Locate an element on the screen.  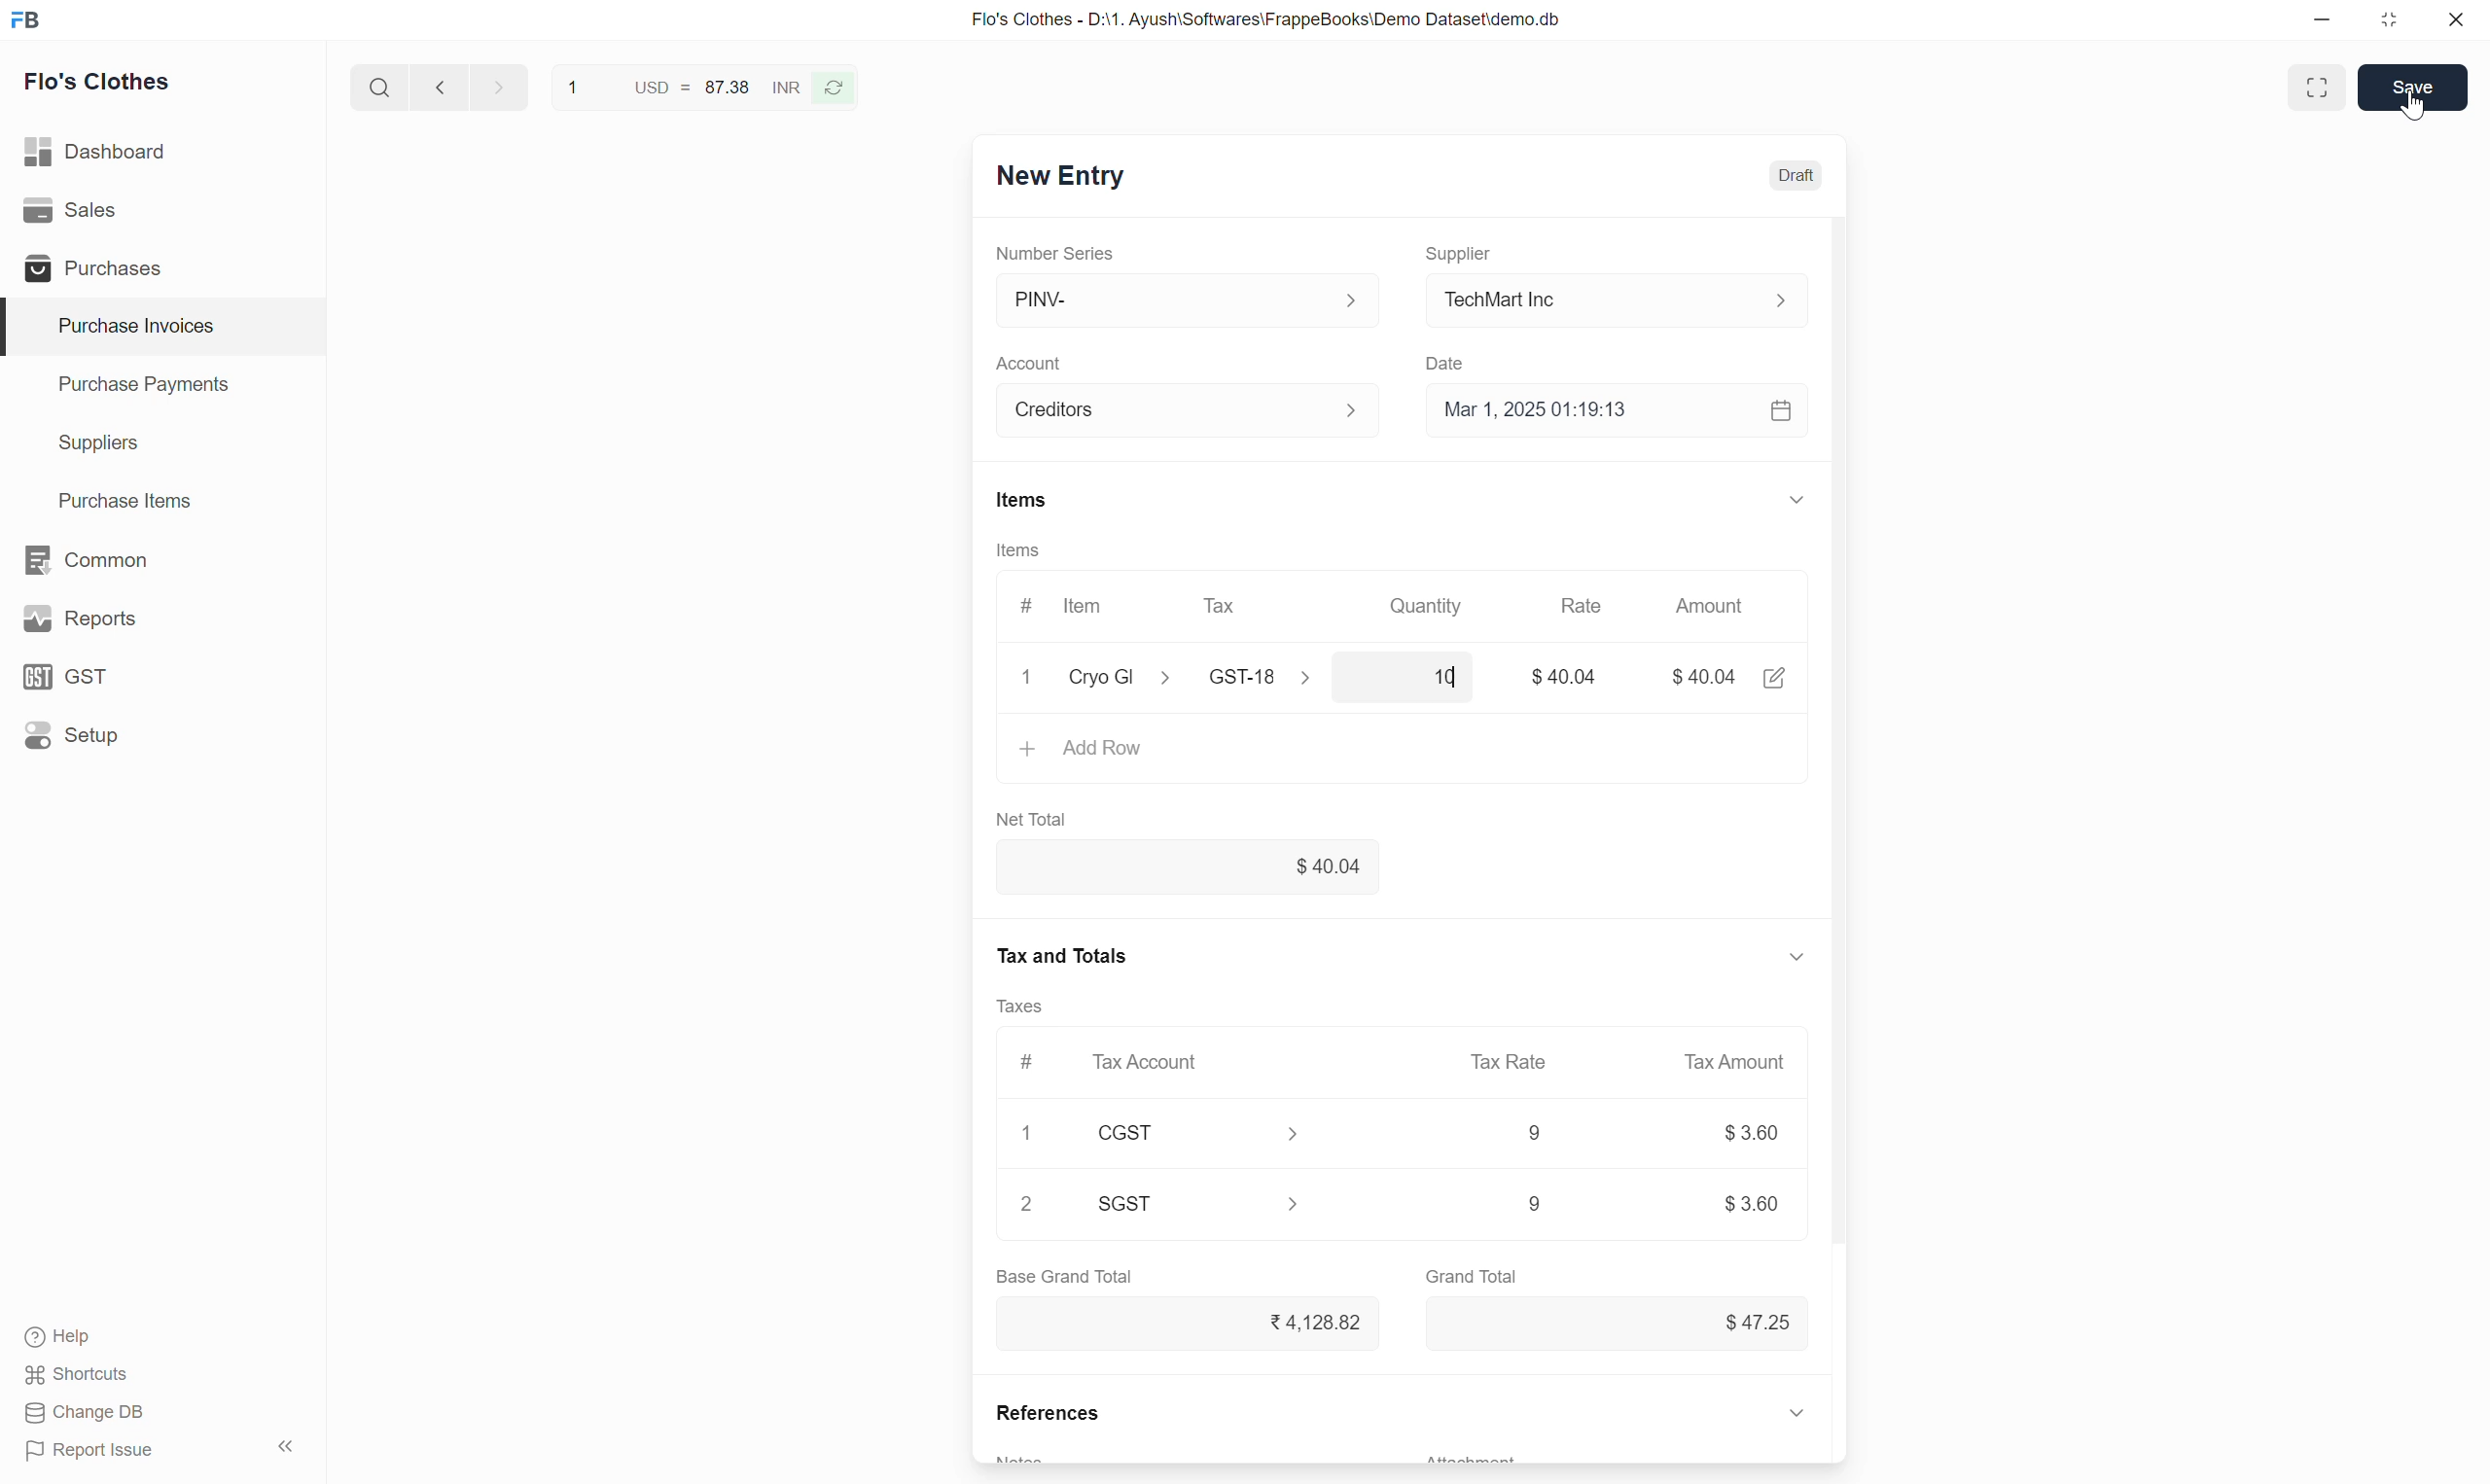
PINV- is located at coordinates (1184, 300).